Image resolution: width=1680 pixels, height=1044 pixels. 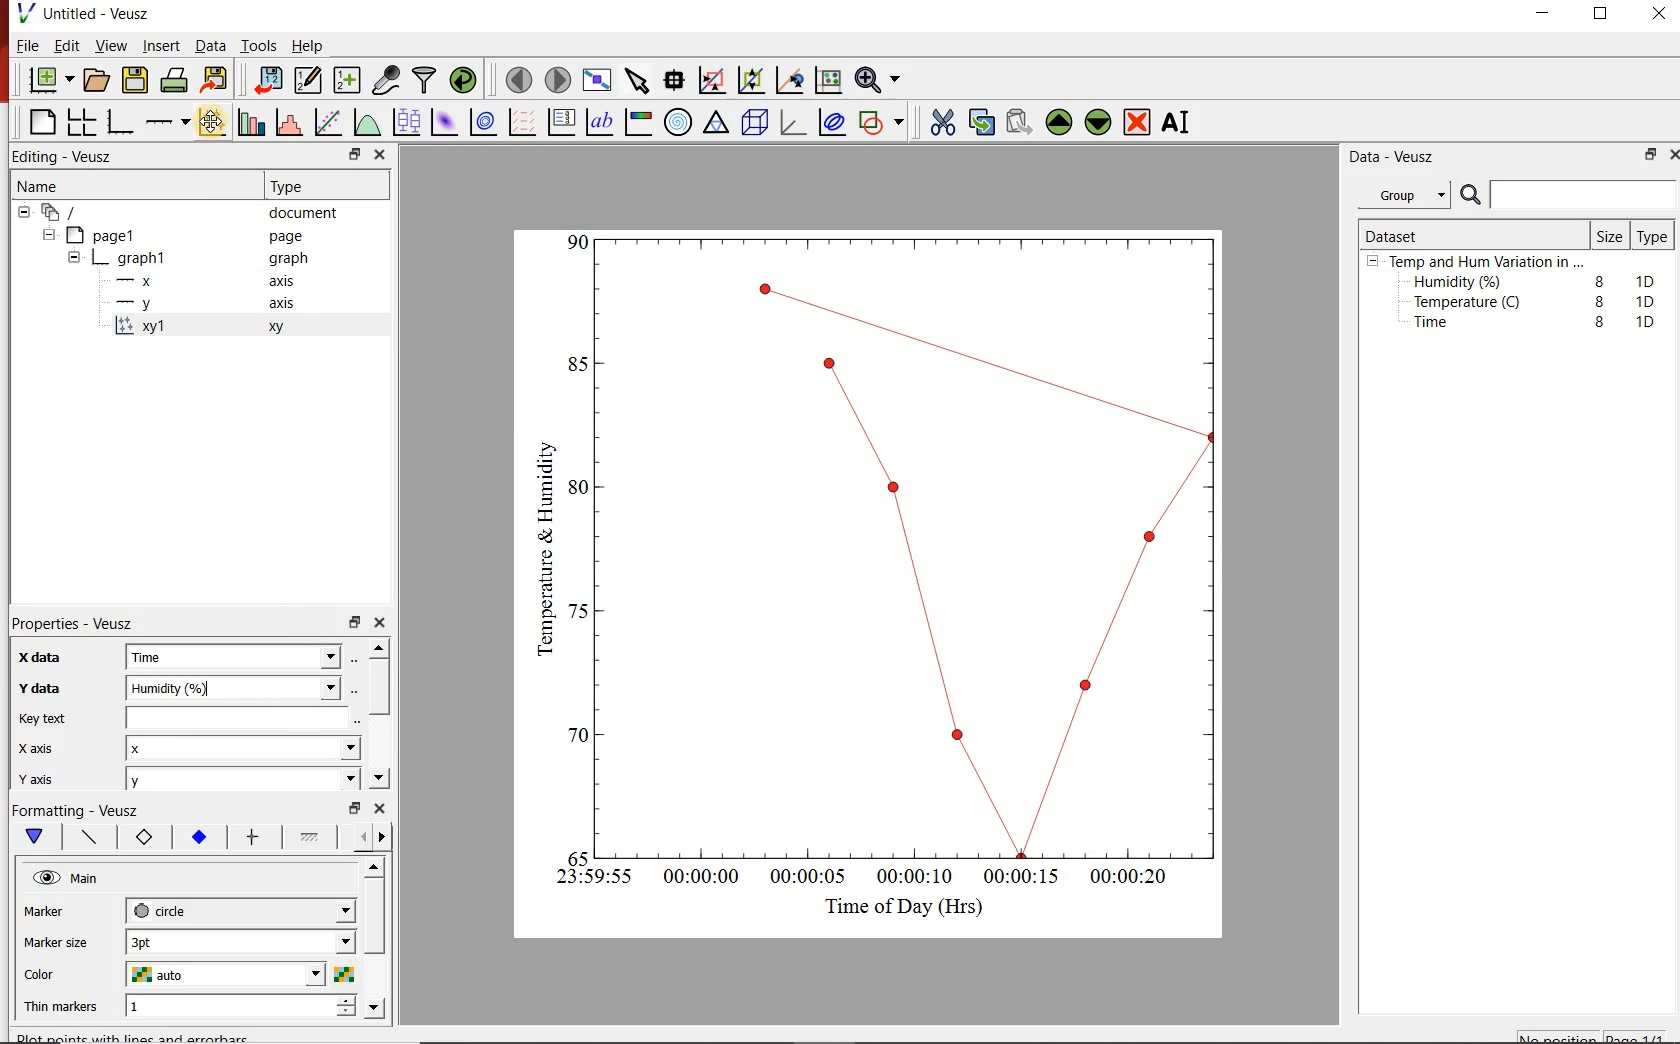 I want to click on 0.8, so click(x=576, y=363).